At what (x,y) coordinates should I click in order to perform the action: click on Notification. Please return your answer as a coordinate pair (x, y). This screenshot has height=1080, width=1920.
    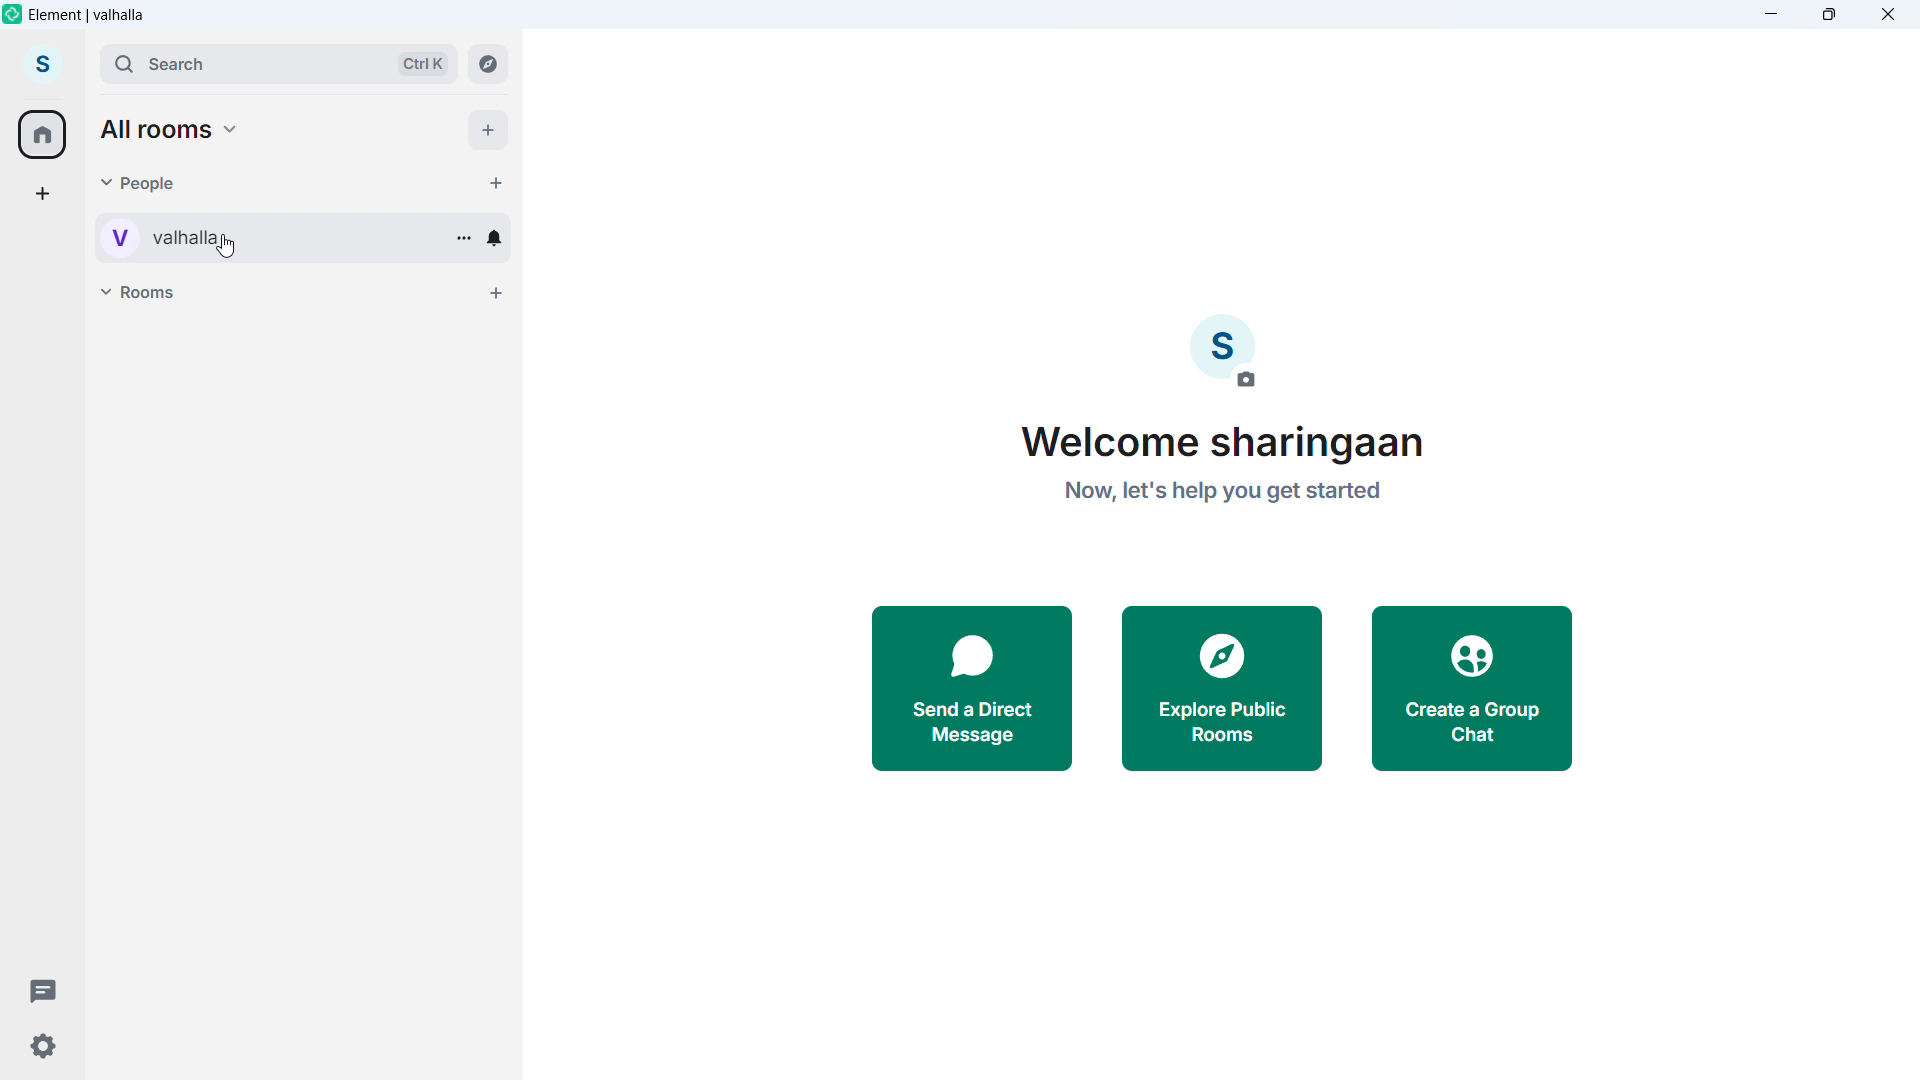
    Looking at the image, I should click on (493, 237).